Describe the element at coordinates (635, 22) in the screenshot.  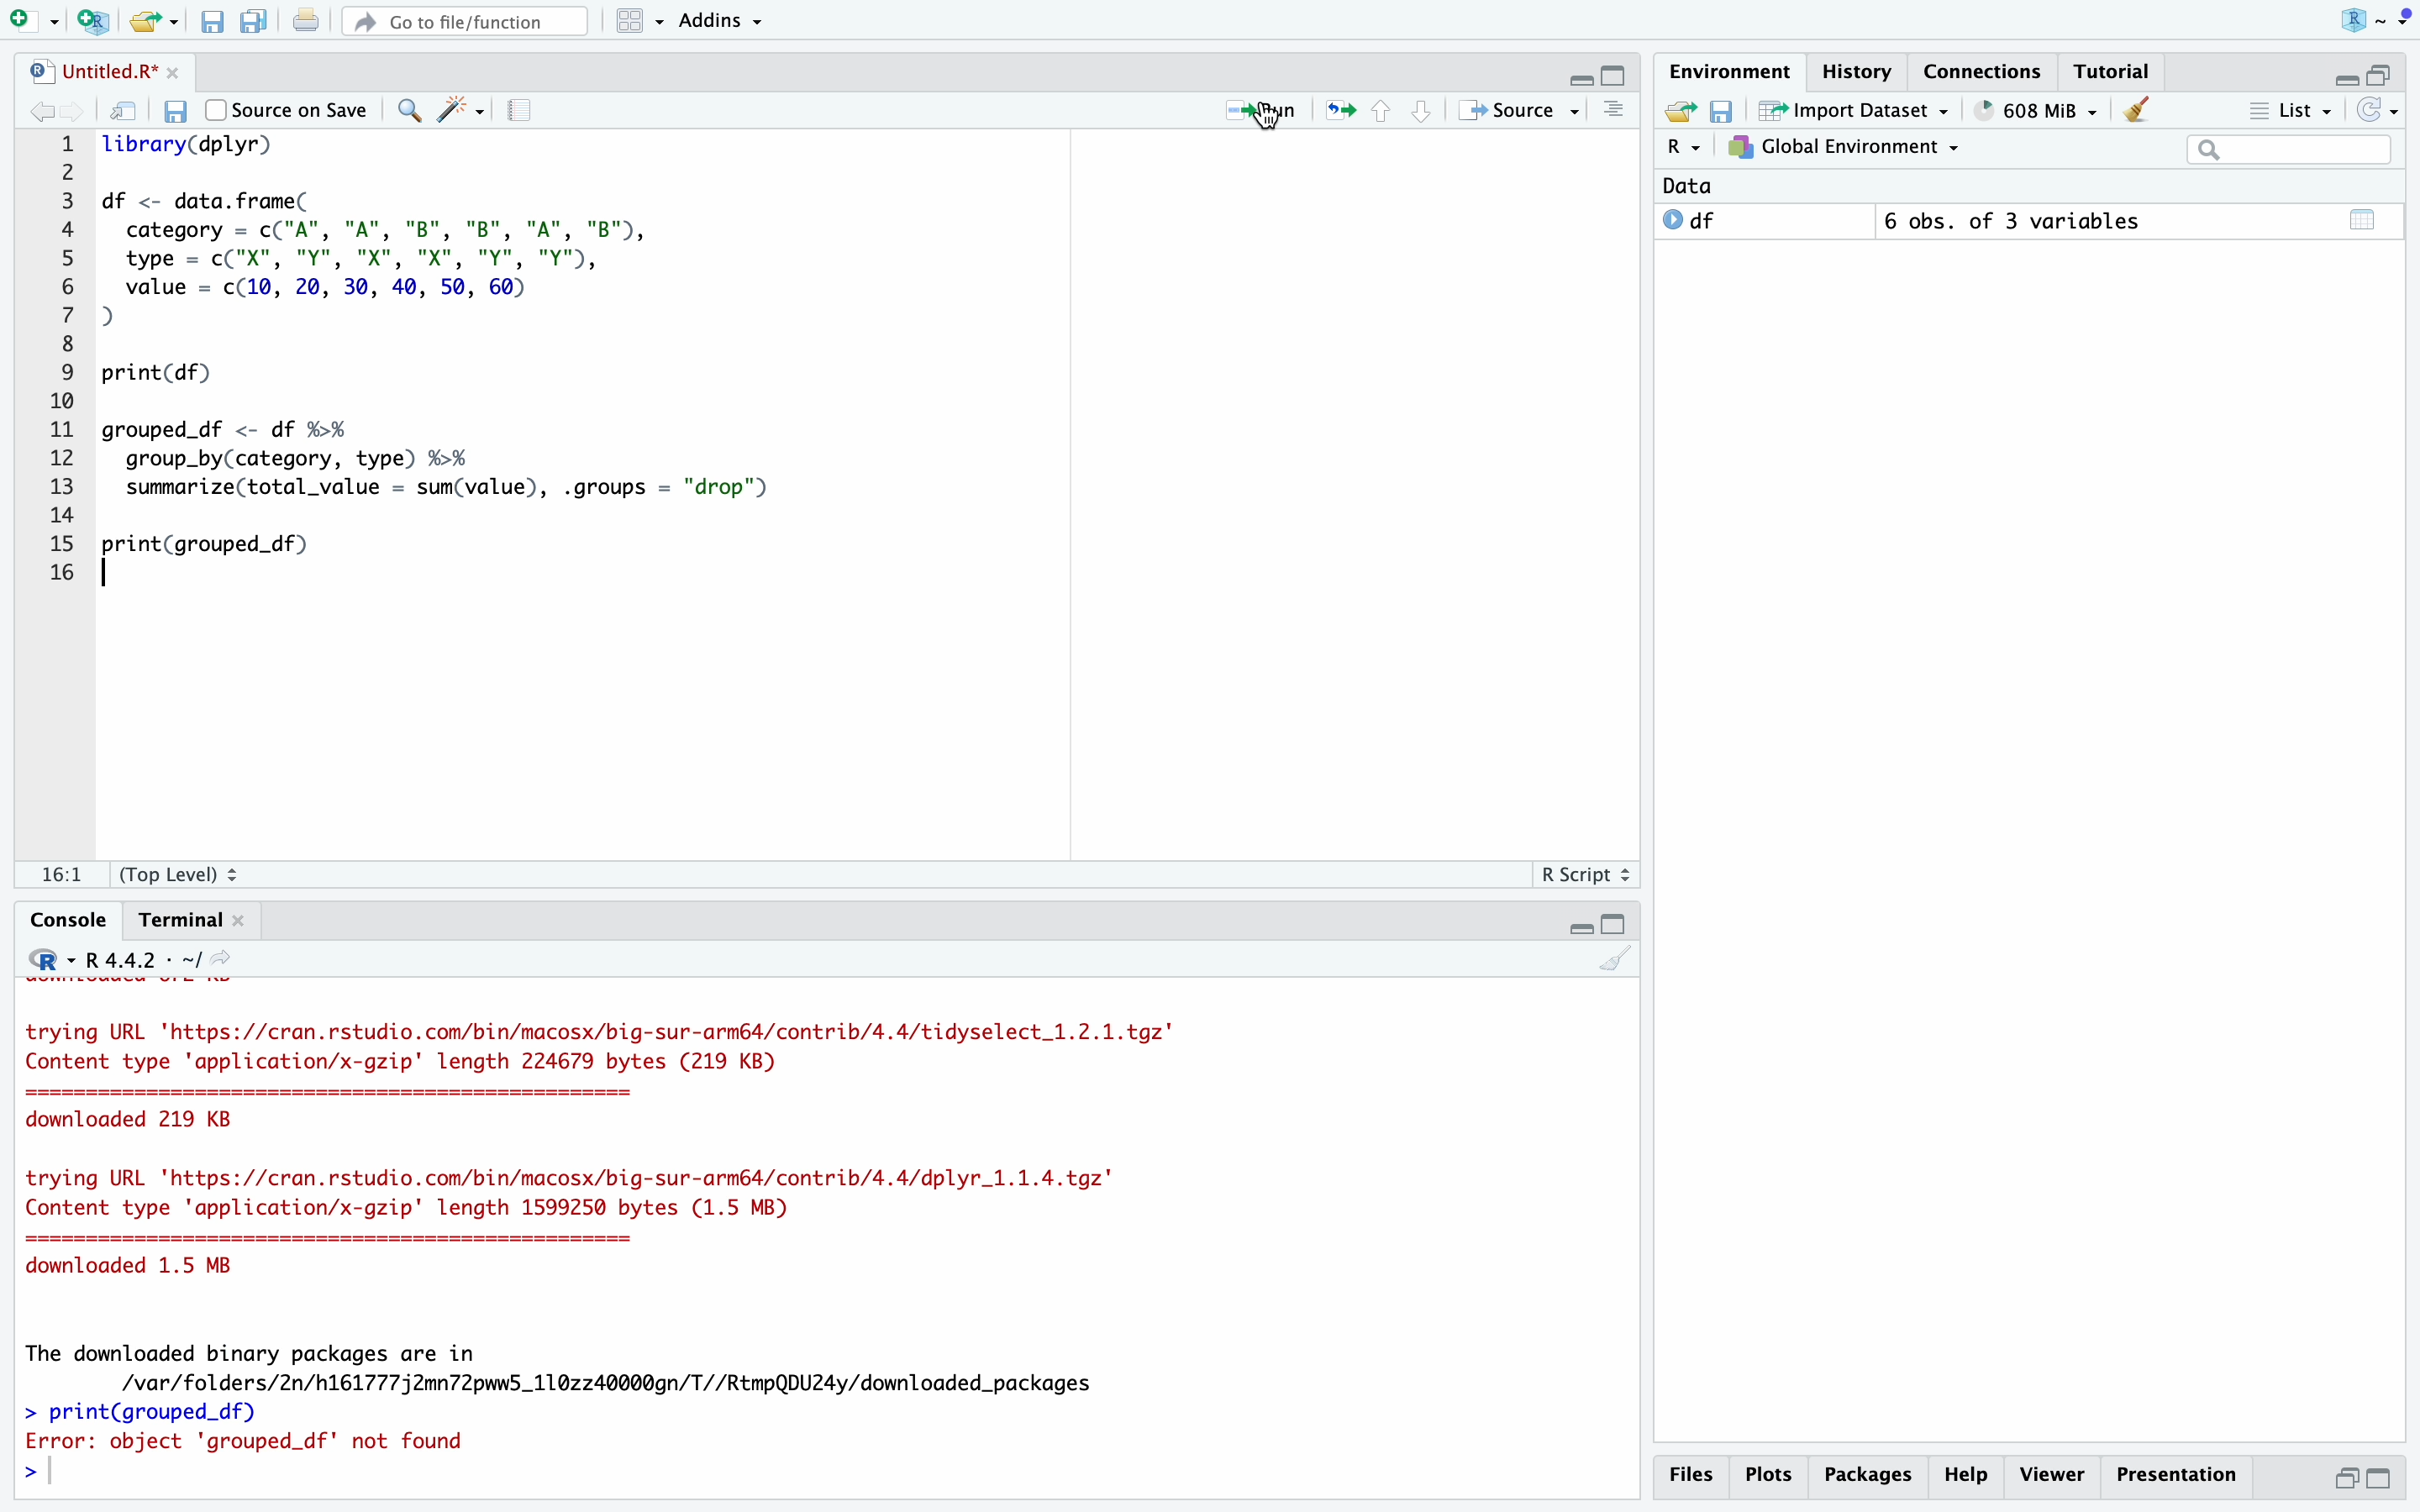
I see `Workspace panes` at that location.